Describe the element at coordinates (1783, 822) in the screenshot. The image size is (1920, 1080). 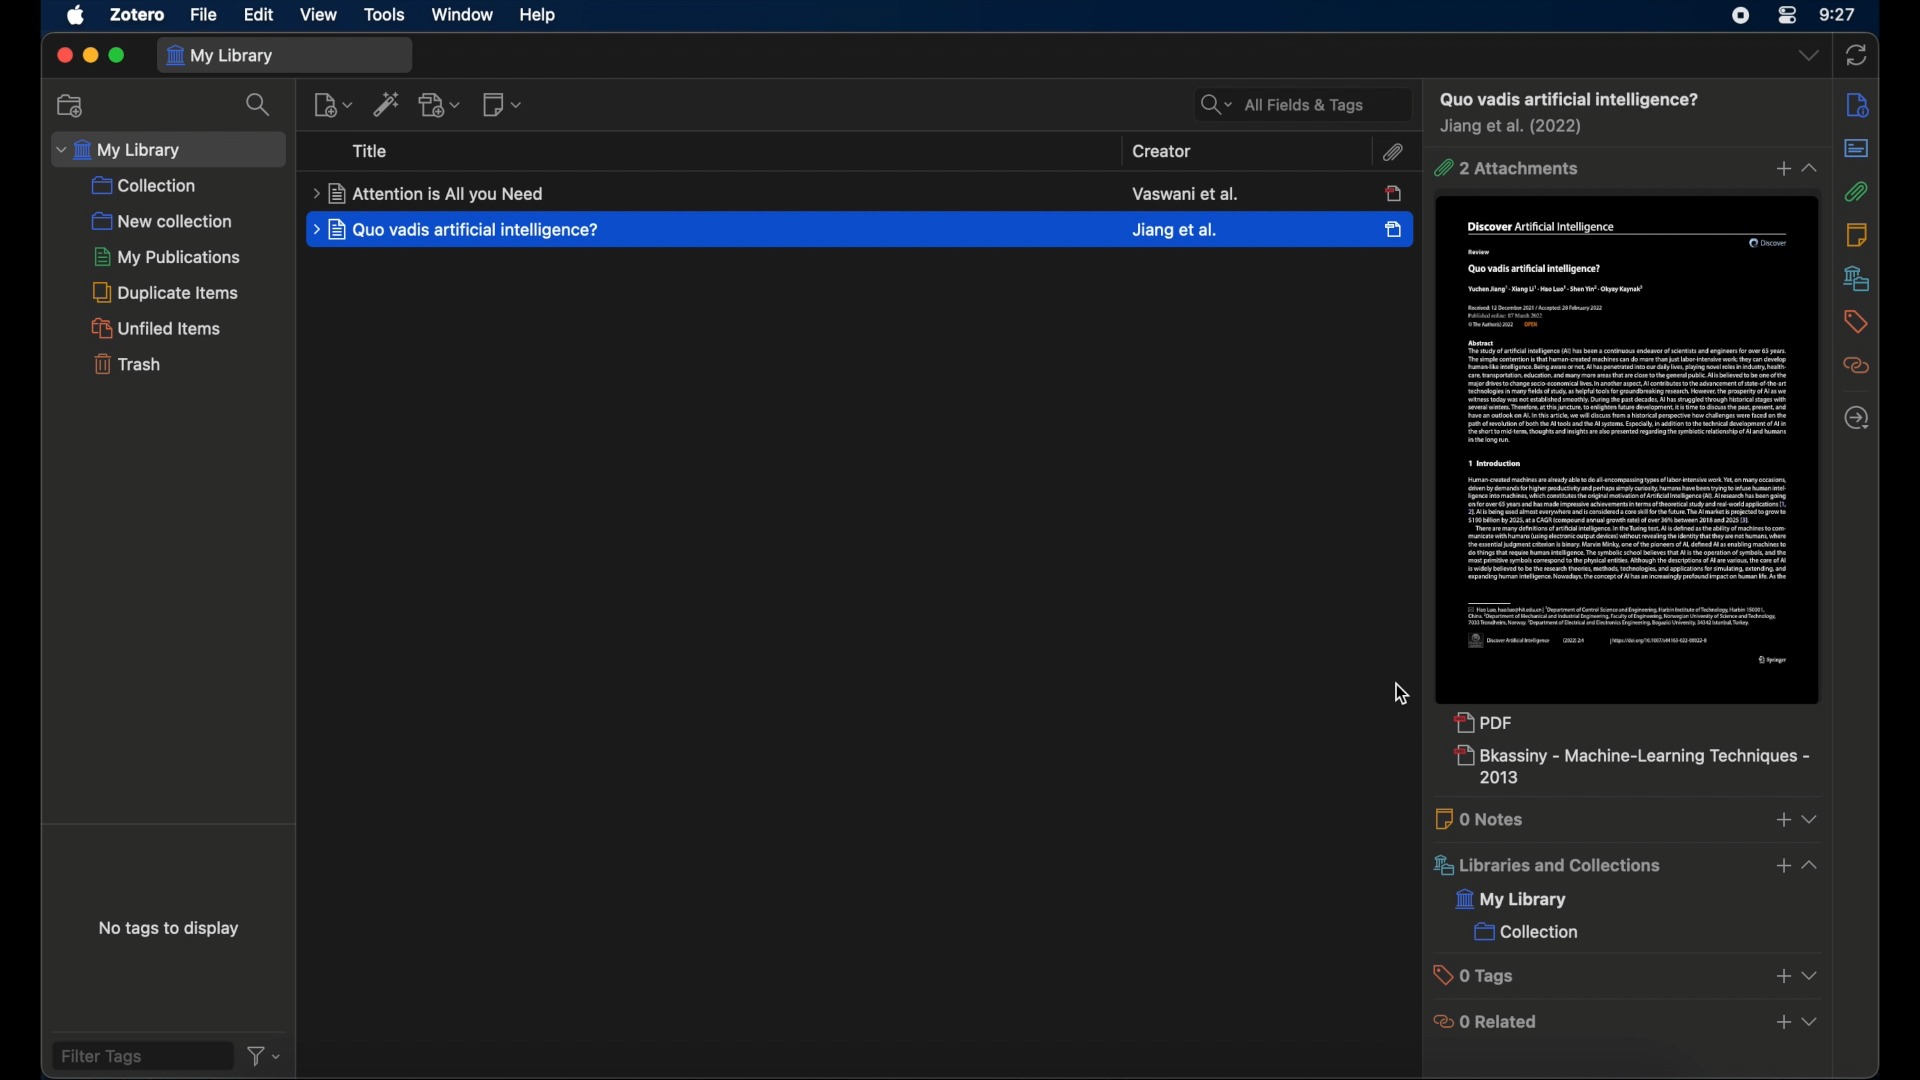
I see `add` at that location.